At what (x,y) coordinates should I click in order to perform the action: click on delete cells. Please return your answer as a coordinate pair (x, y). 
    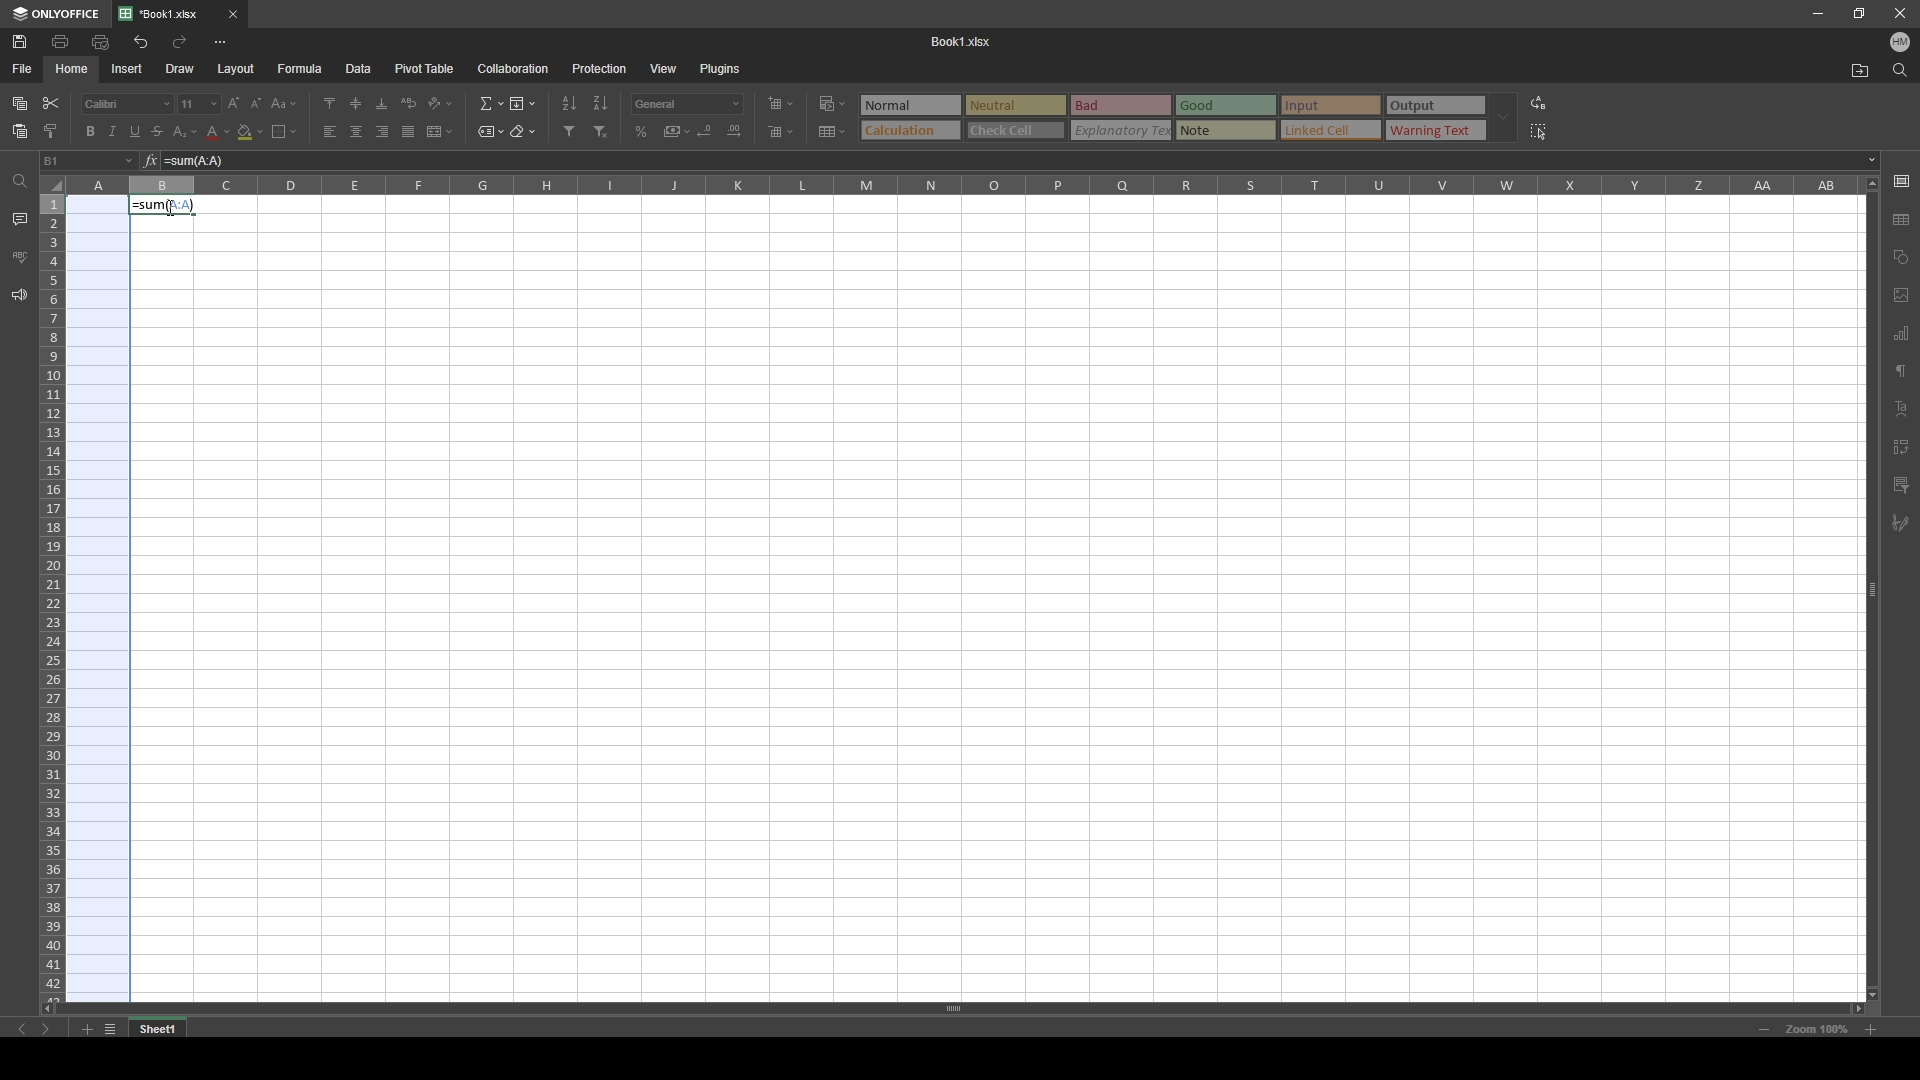
    Looking at the image, I should click on (781, 130).